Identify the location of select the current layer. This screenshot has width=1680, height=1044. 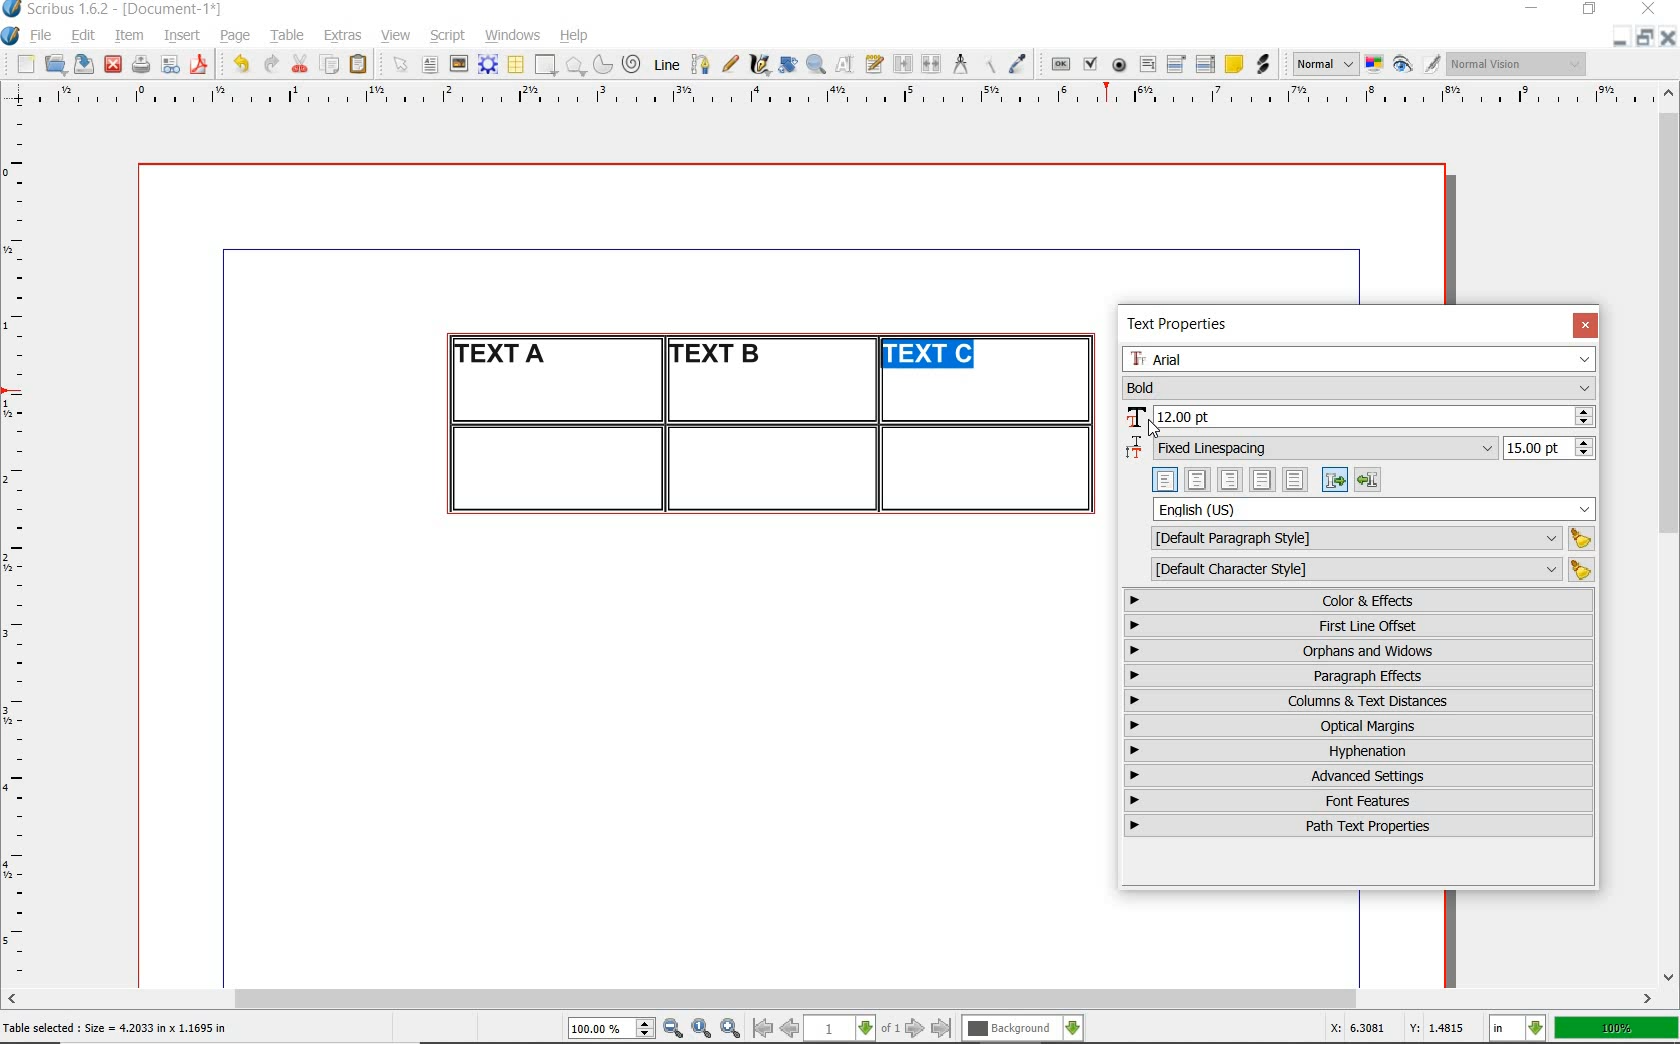
(1023, 1029).